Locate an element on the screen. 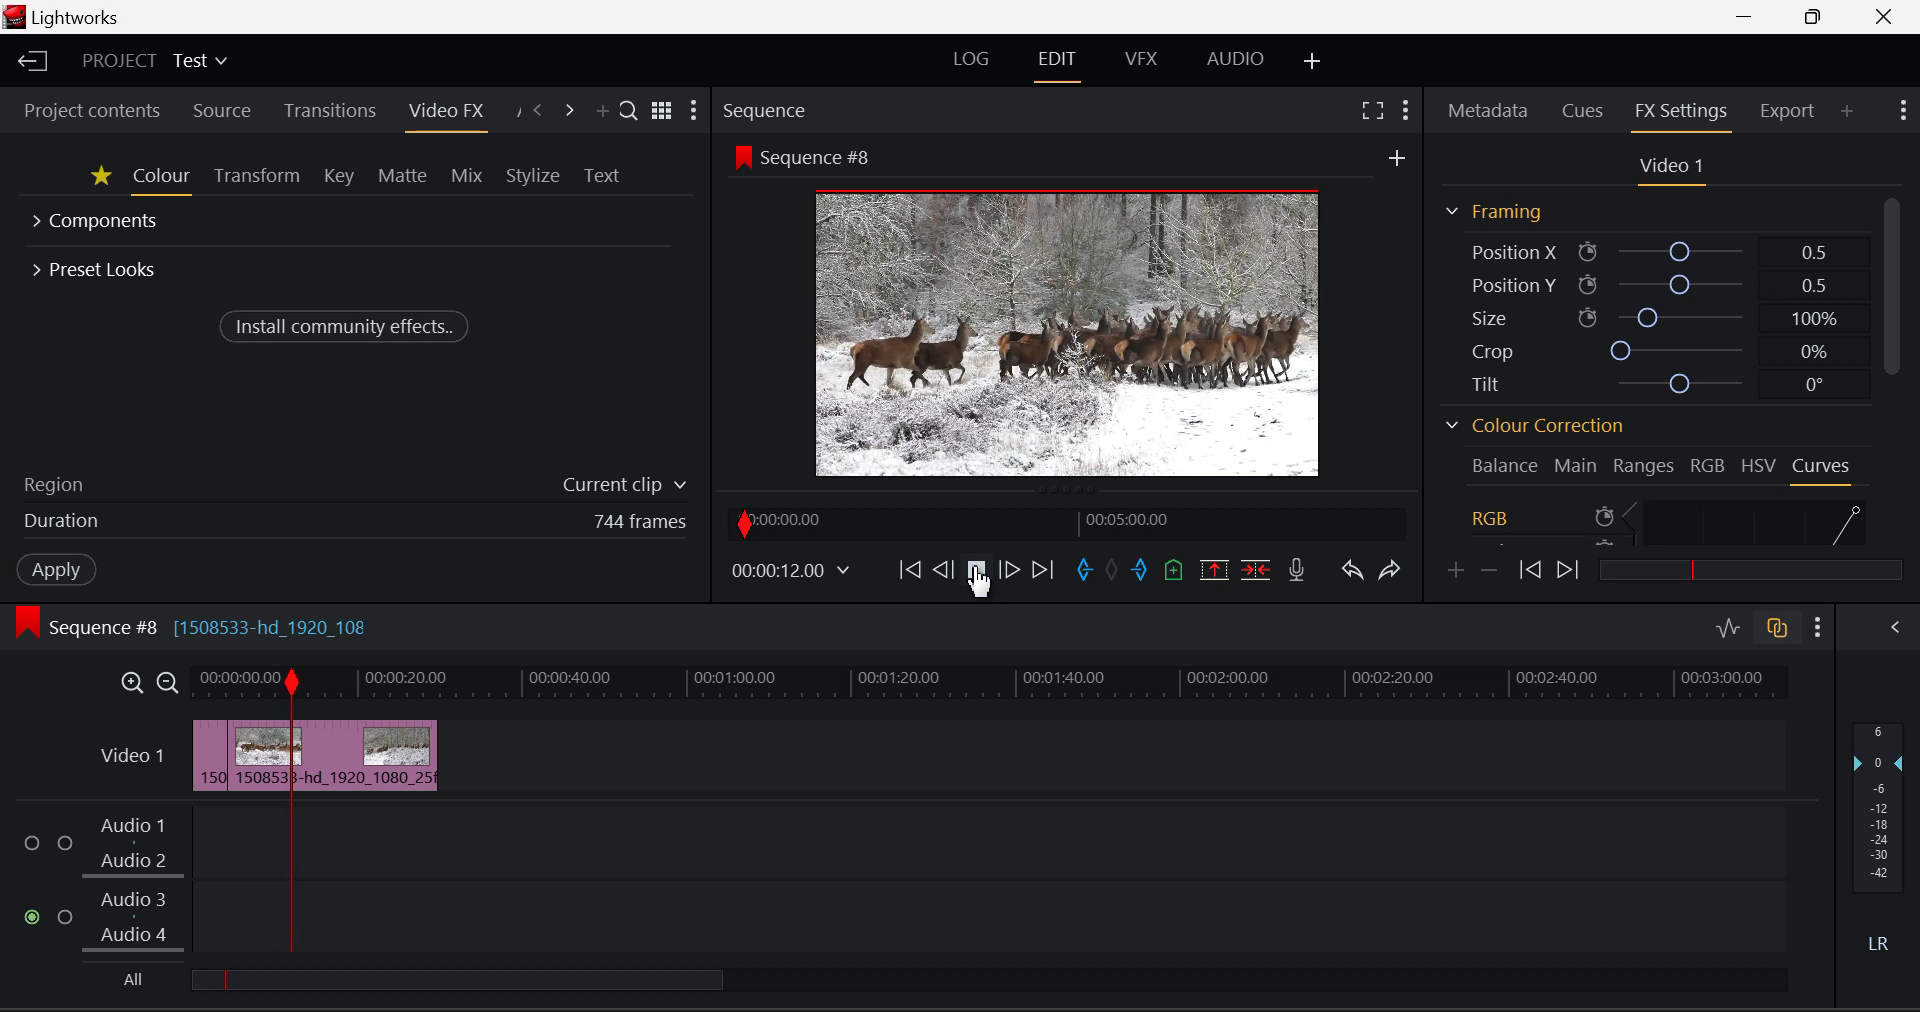 This screenshot has width=1920, height=1012. Remove all marks is located at coordinates (1114, 571).